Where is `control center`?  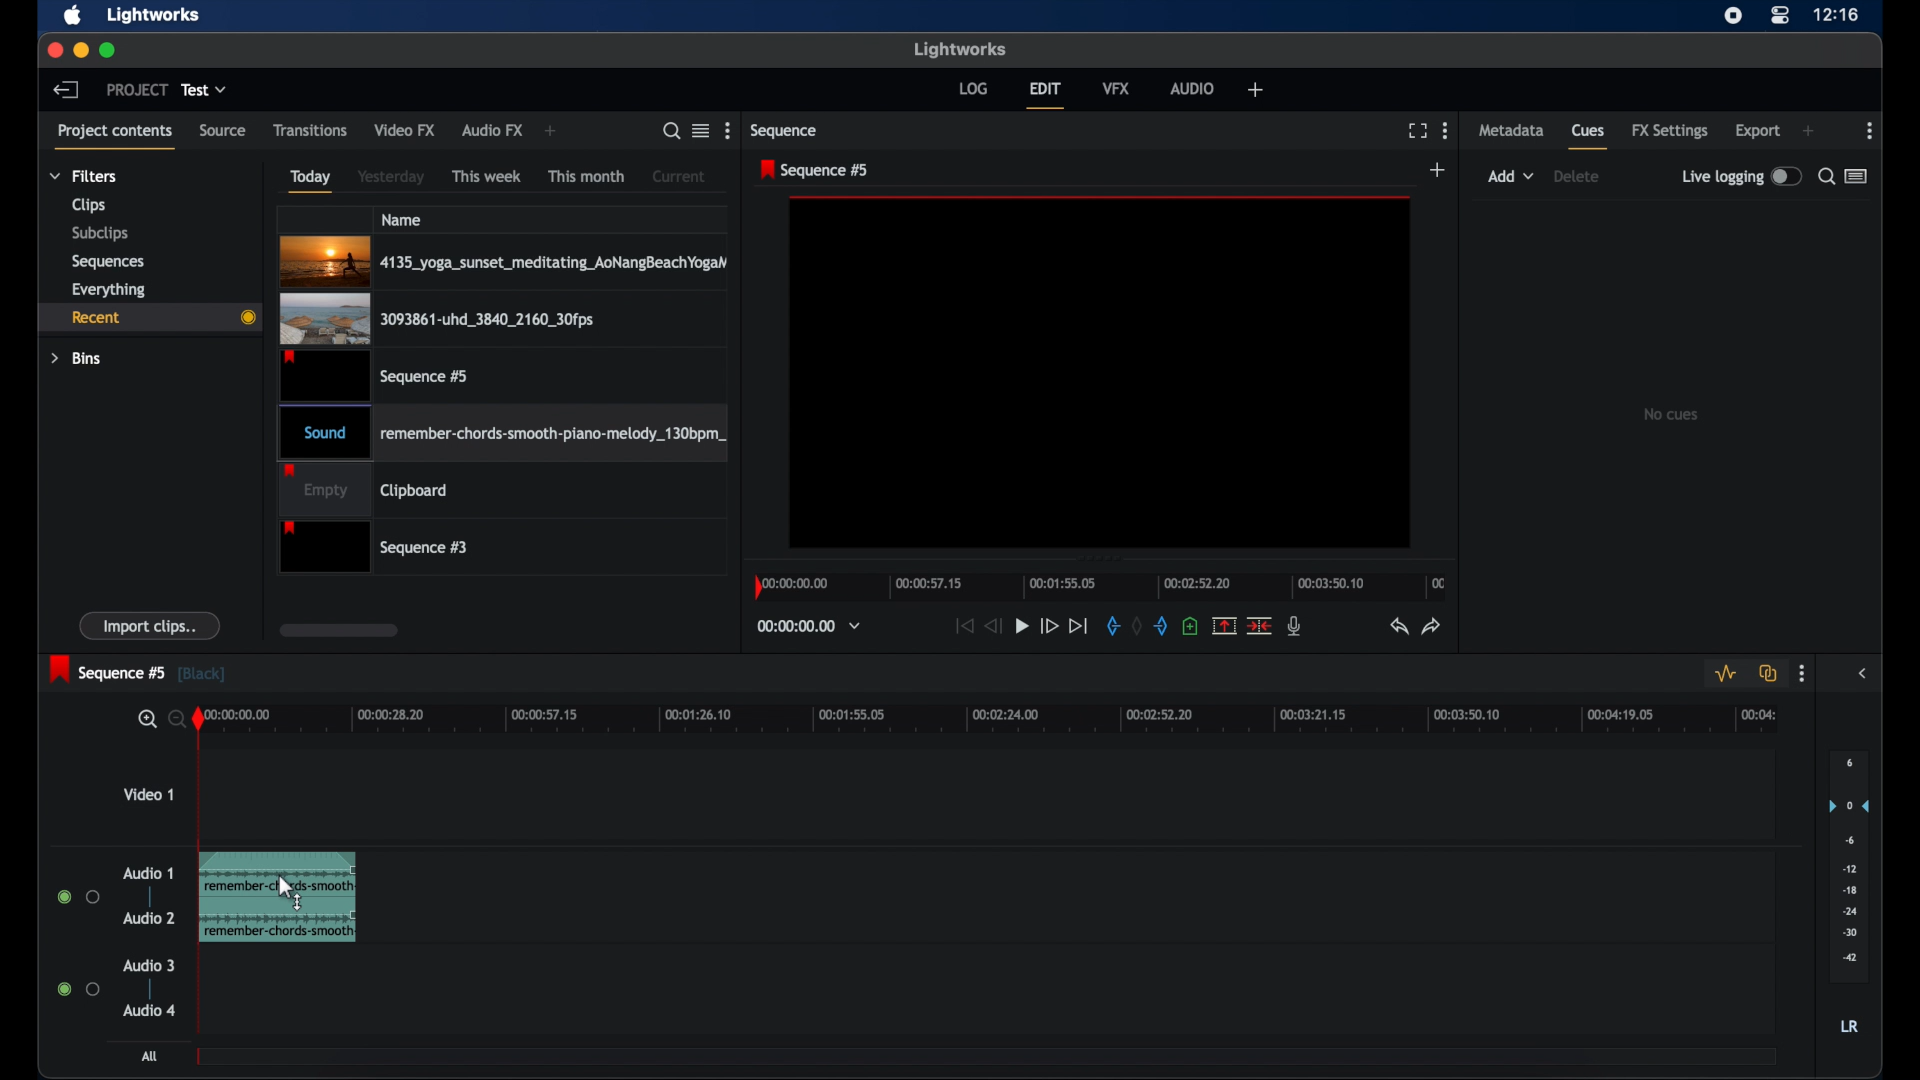
control center is located at coordinates (1780, 16).